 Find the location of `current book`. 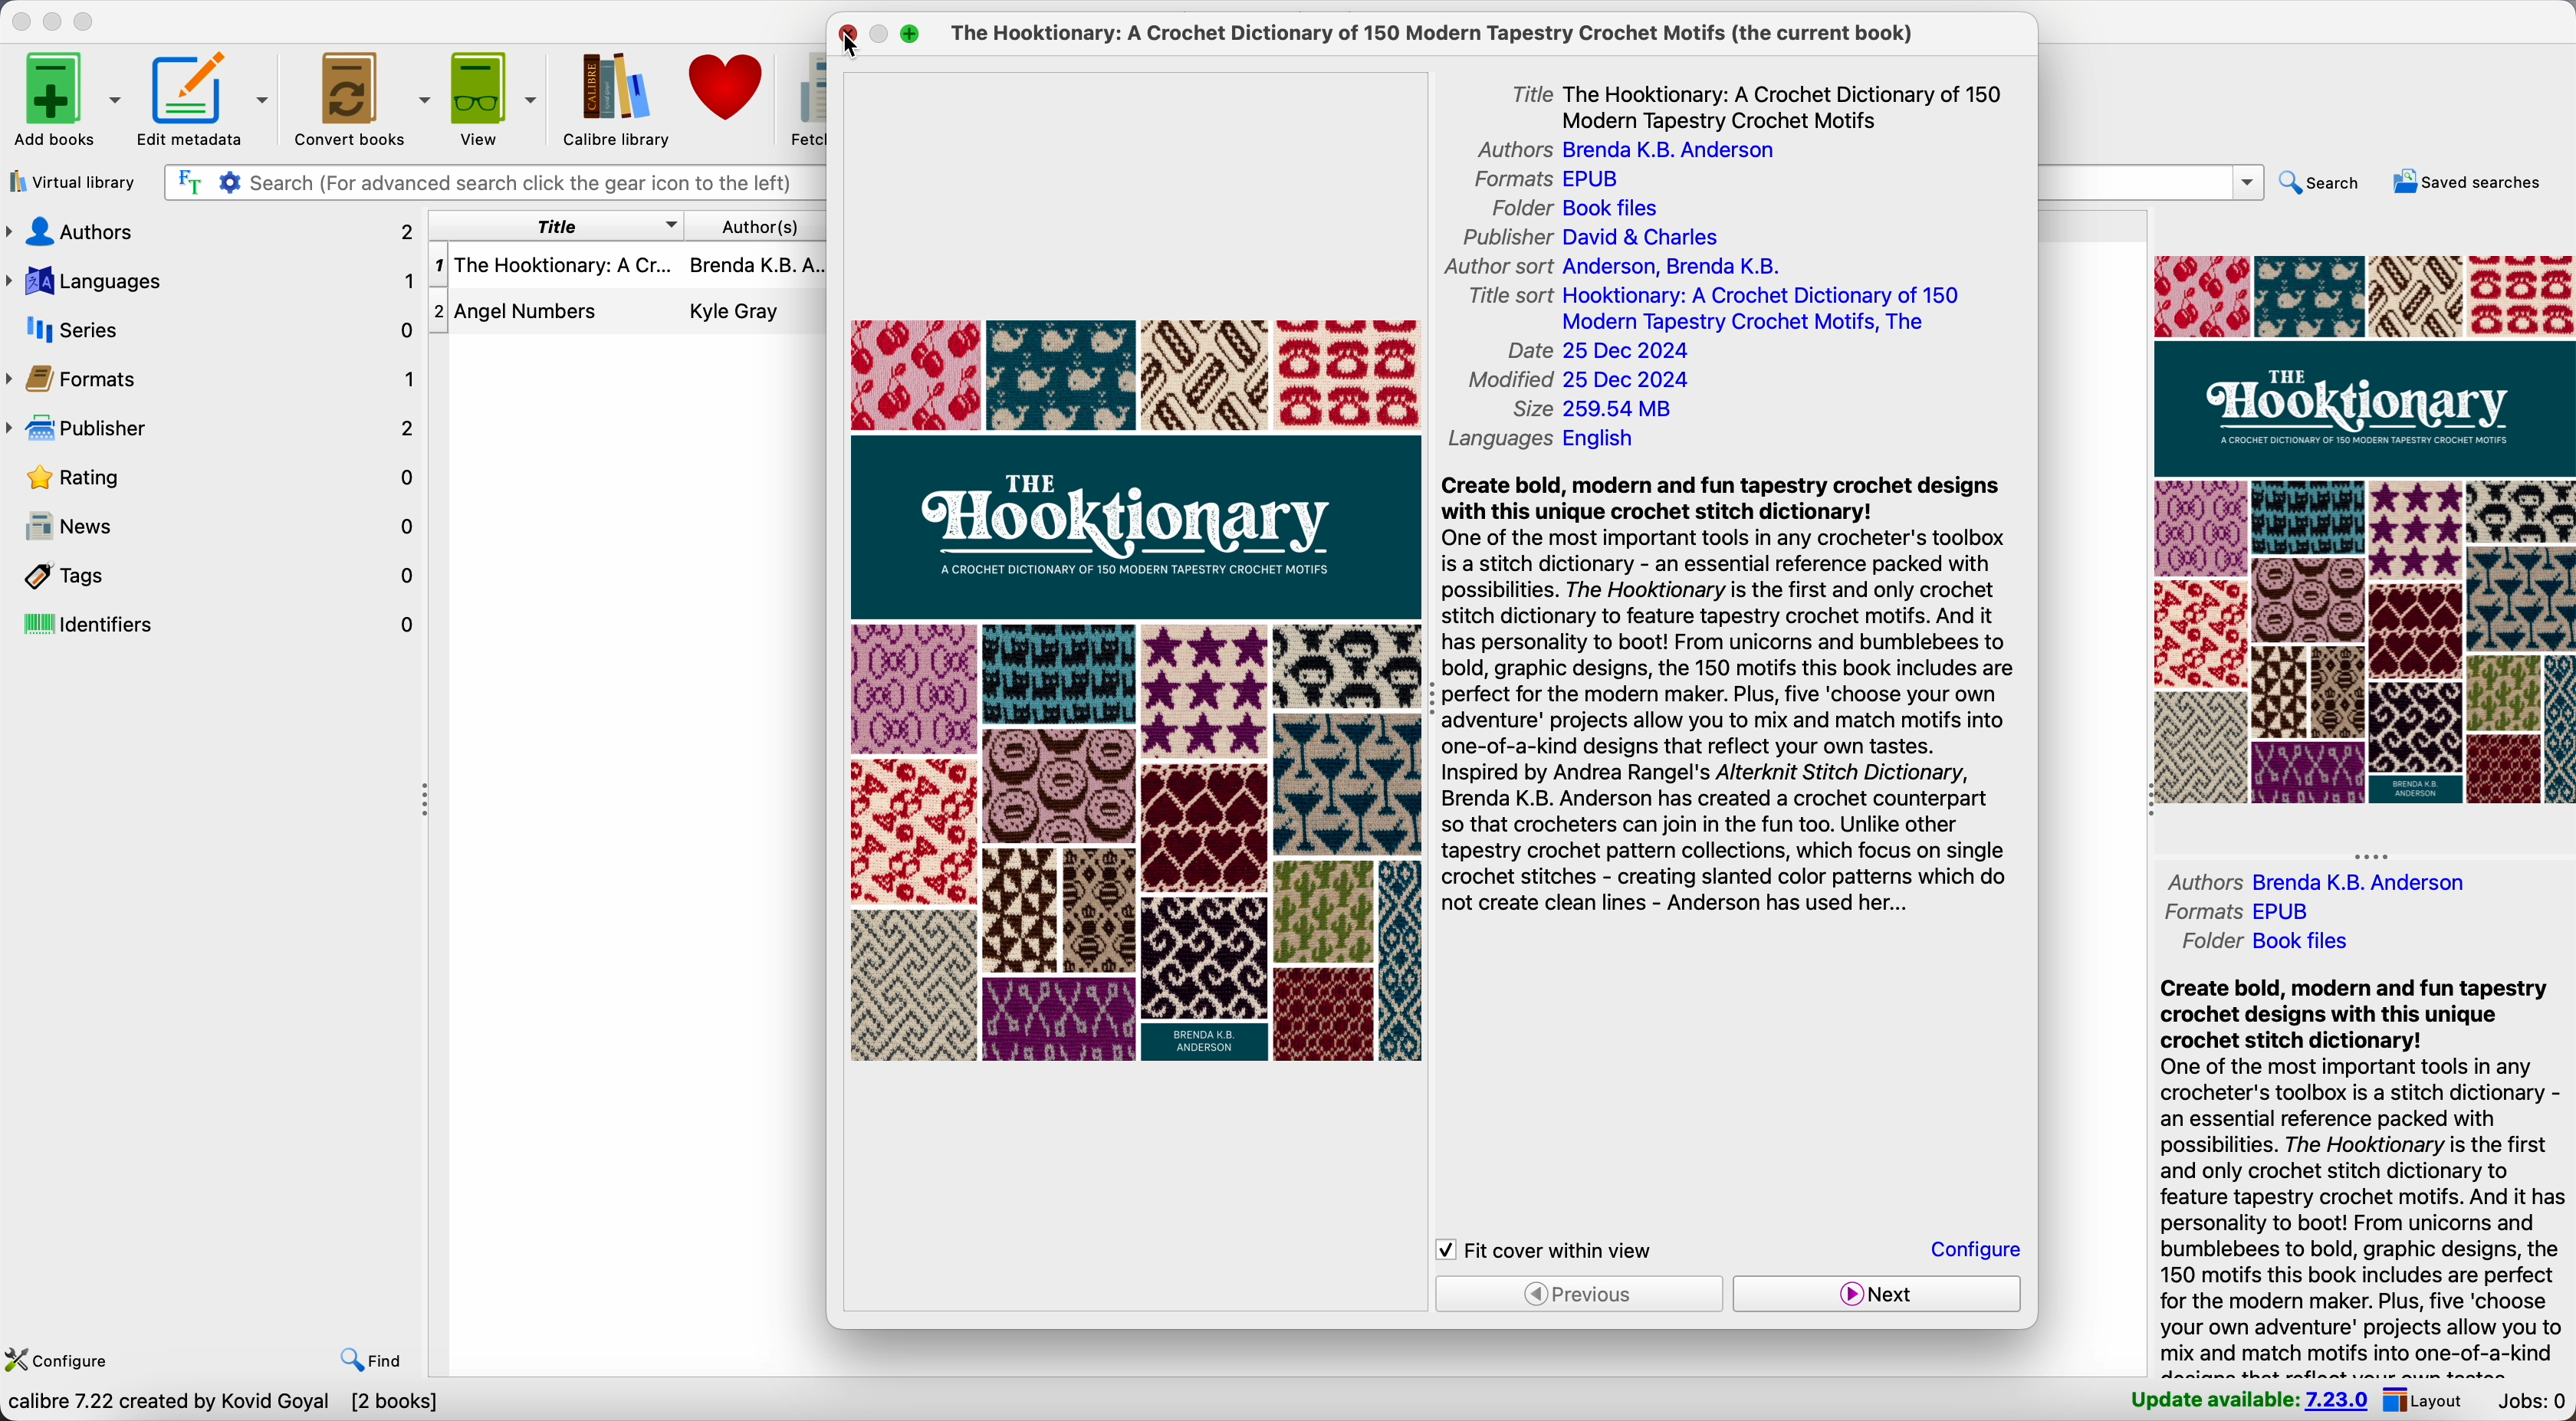

current book is located at coordinates (1446, 34).